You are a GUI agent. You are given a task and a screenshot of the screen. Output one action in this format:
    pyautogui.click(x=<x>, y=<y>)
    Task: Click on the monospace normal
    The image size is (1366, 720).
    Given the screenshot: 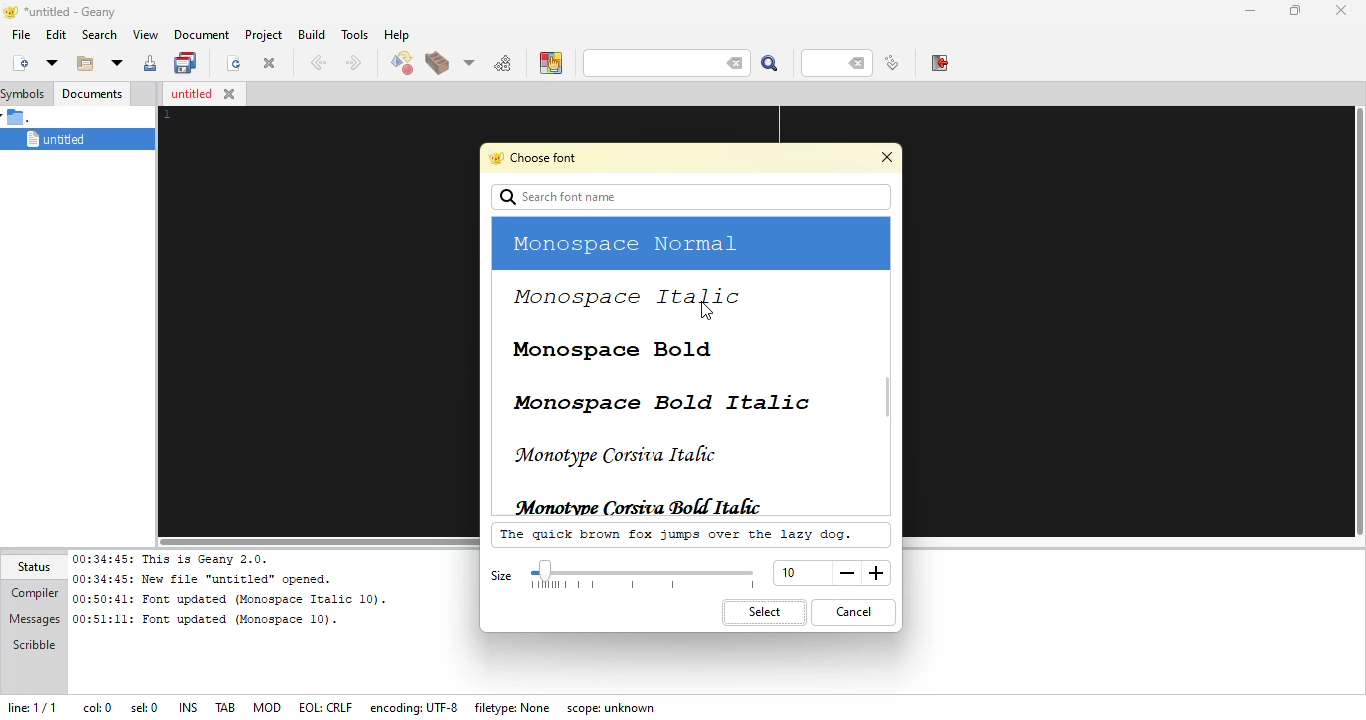 What is the action you would take?
    pyautogui.click(x=635, y=241)
    